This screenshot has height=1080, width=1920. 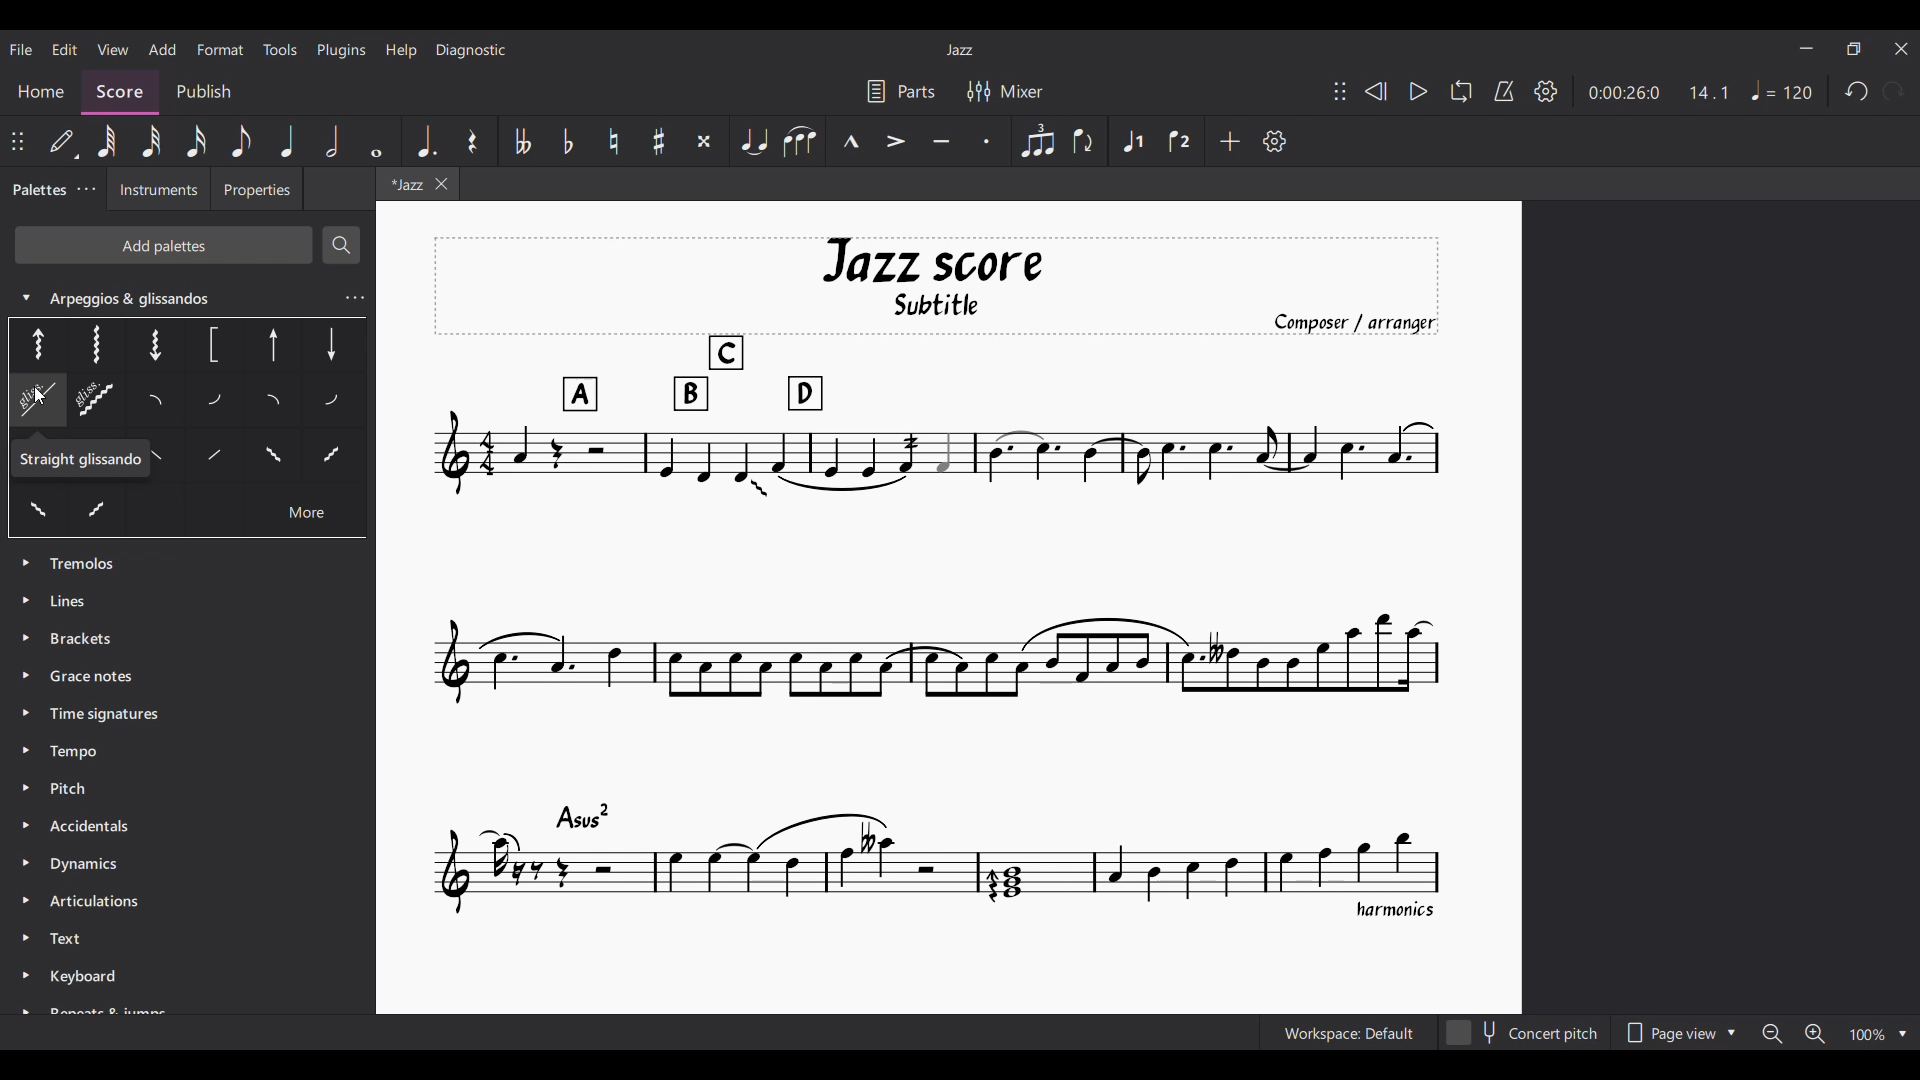 I want to click on Duration and ratio, so click(x=1658, y=93).